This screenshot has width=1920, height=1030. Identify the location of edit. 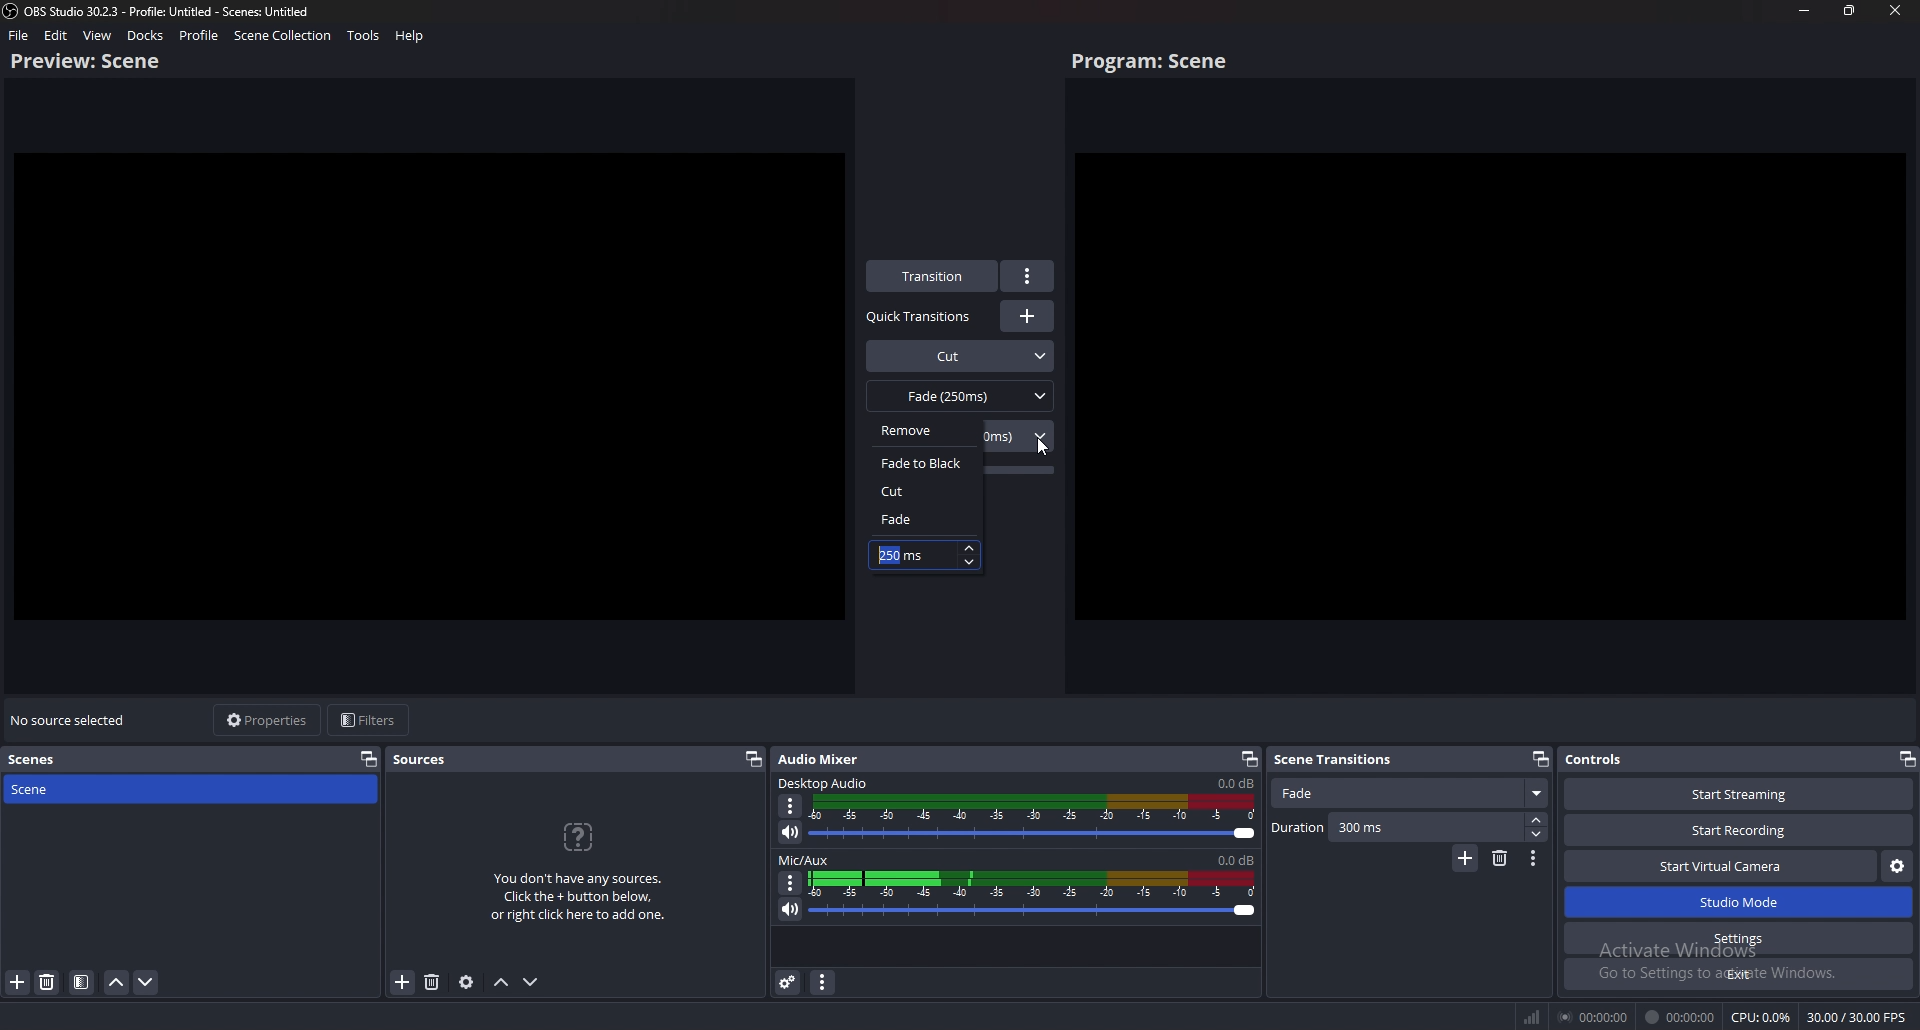
(57, 35).